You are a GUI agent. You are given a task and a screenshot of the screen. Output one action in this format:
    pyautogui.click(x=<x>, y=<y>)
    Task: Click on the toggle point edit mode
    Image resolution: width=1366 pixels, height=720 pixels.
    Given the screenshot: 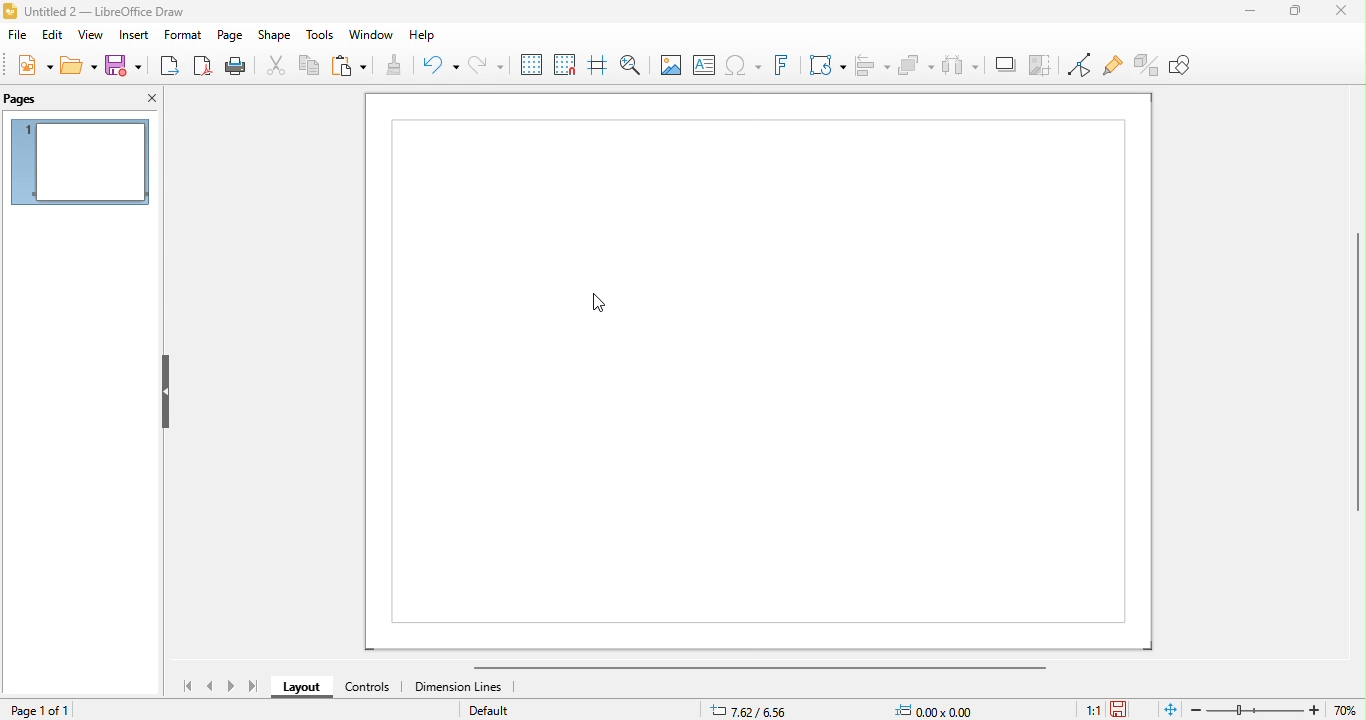 What is the action you would take?
    pyautogui.click(x=1077, y=65)
    